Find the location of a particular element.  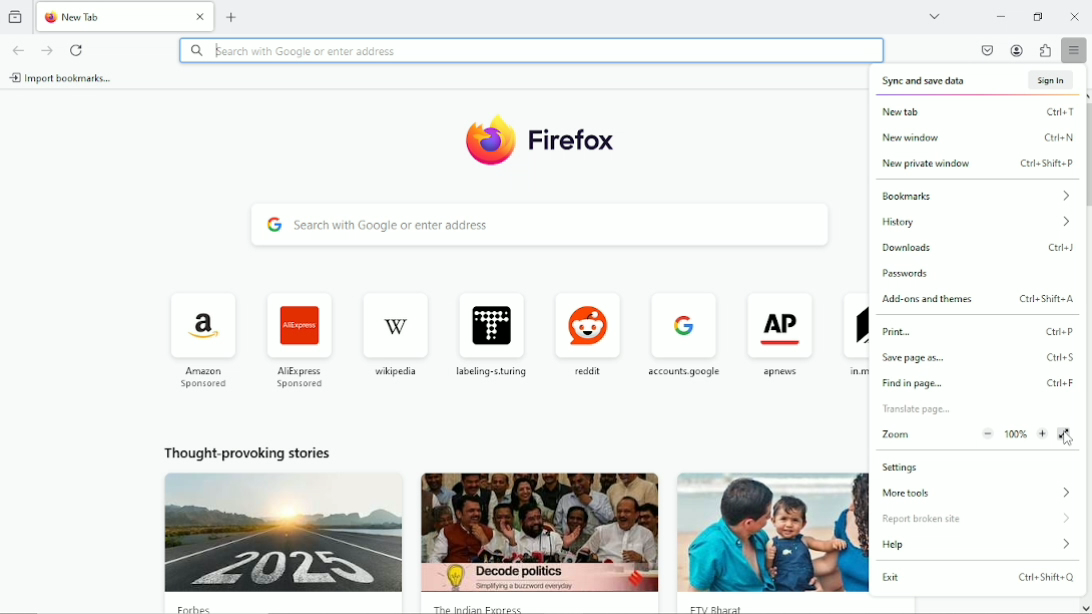

go back is located at coordinates (18, 50).